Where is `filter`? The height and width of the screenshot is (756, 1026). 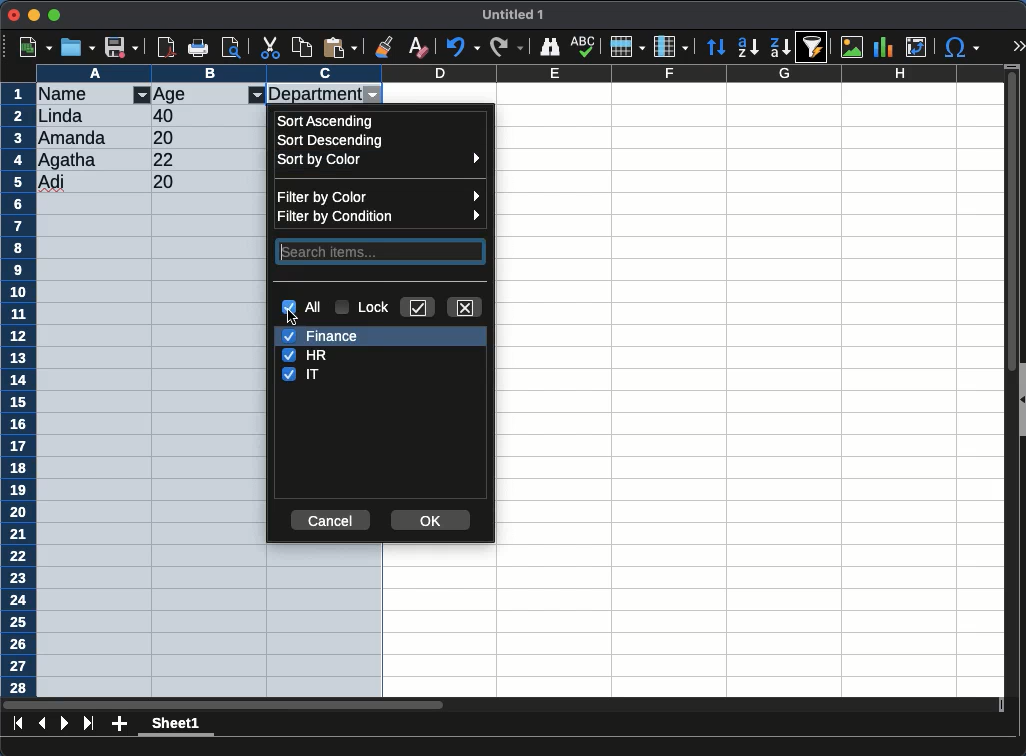
filter is located at coordinates (142, 96).